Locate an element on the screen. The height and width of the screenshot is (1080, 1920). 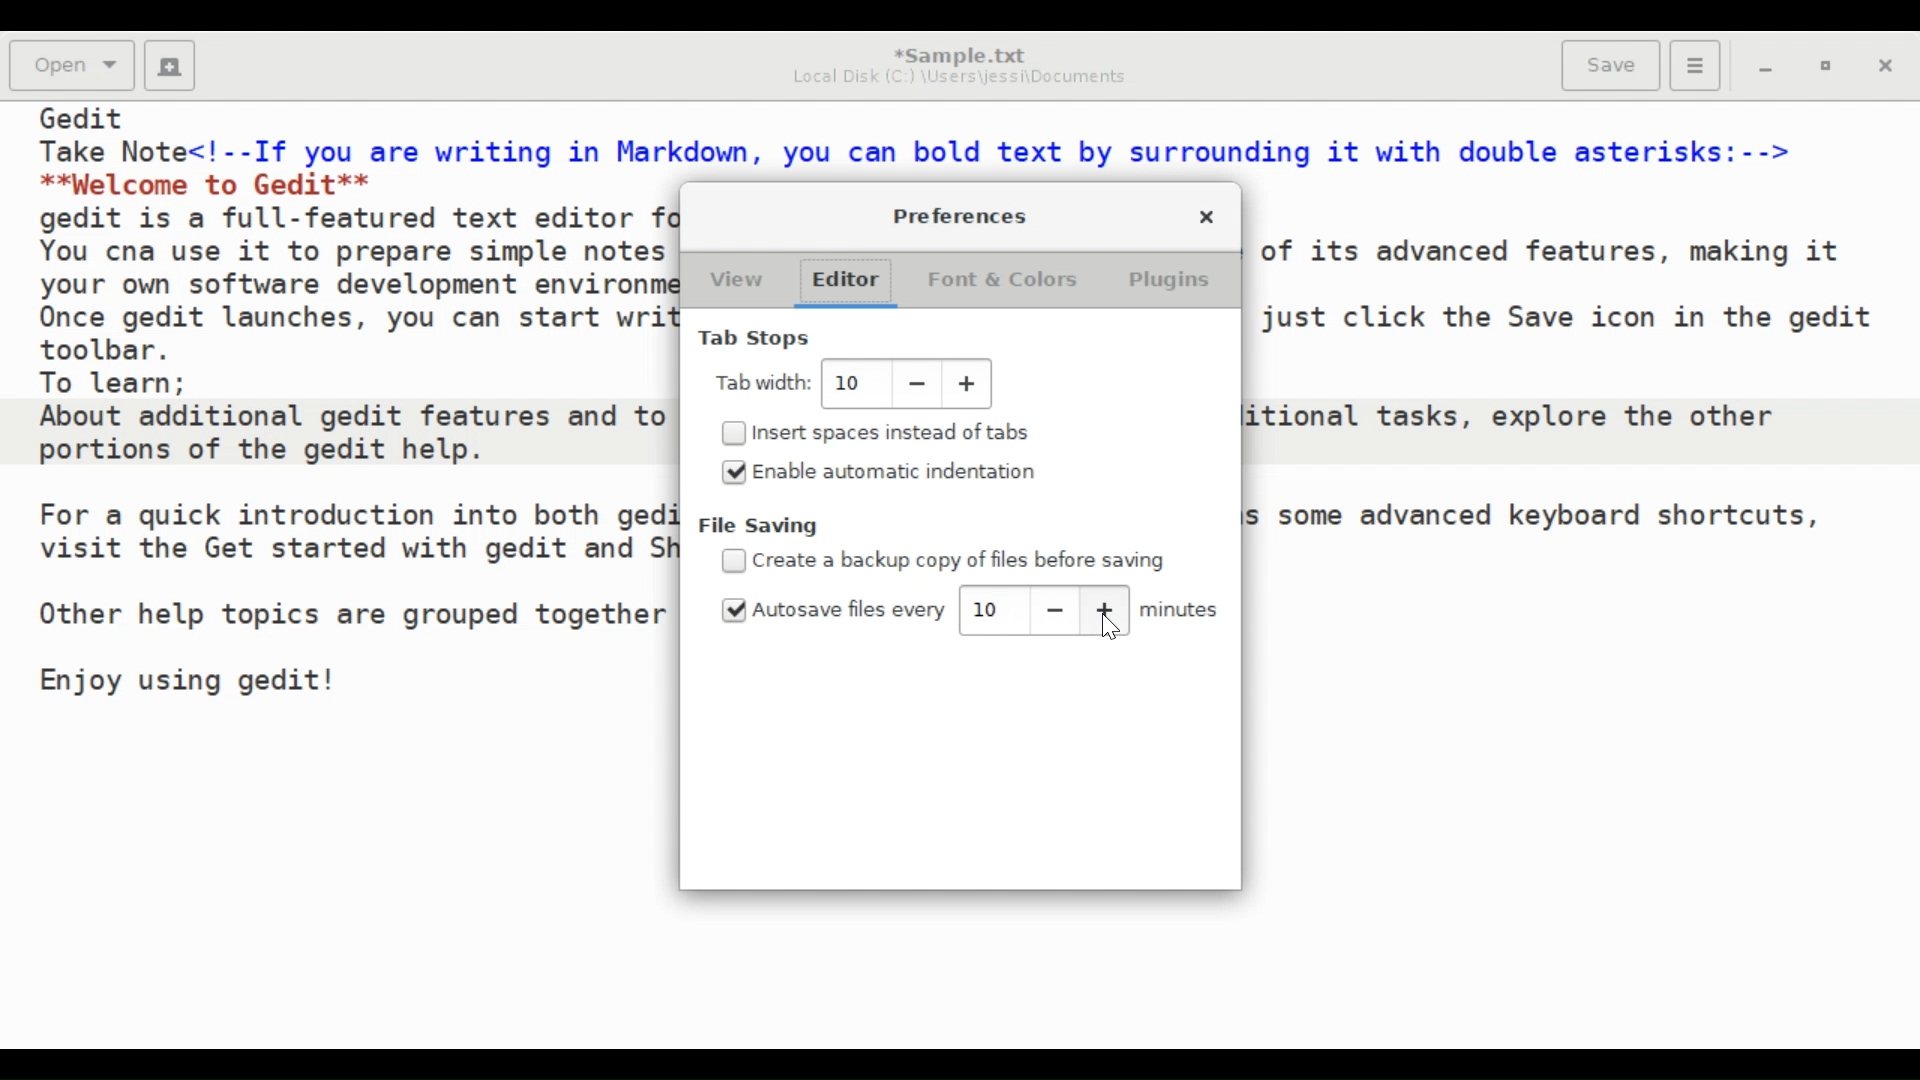
increase is located at coordinates (1105, 611).